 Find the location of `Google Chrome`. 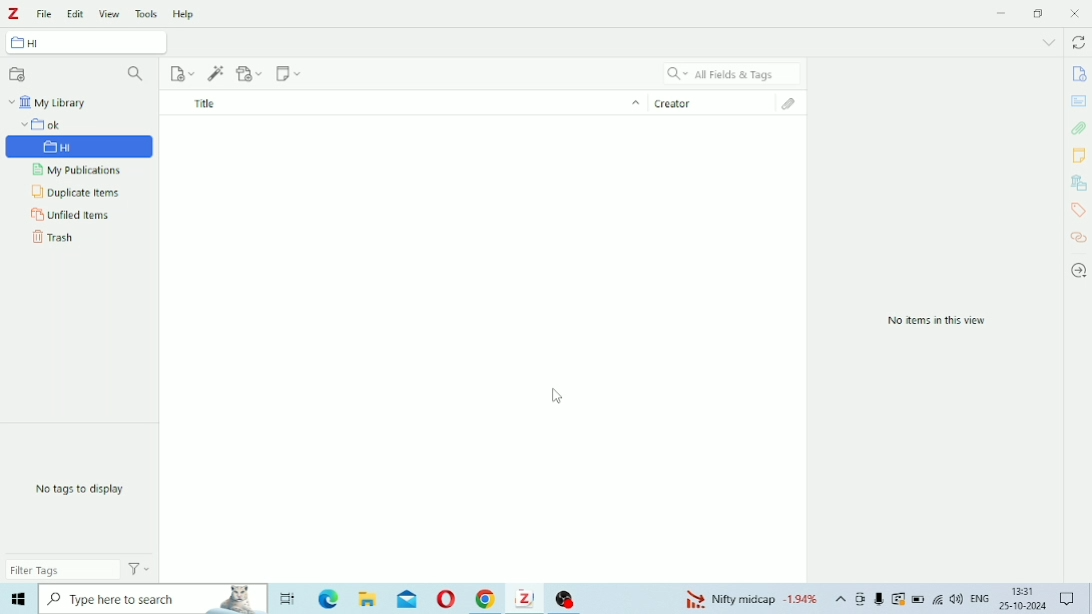

Google Chrome is located at coordinates (487, 599).